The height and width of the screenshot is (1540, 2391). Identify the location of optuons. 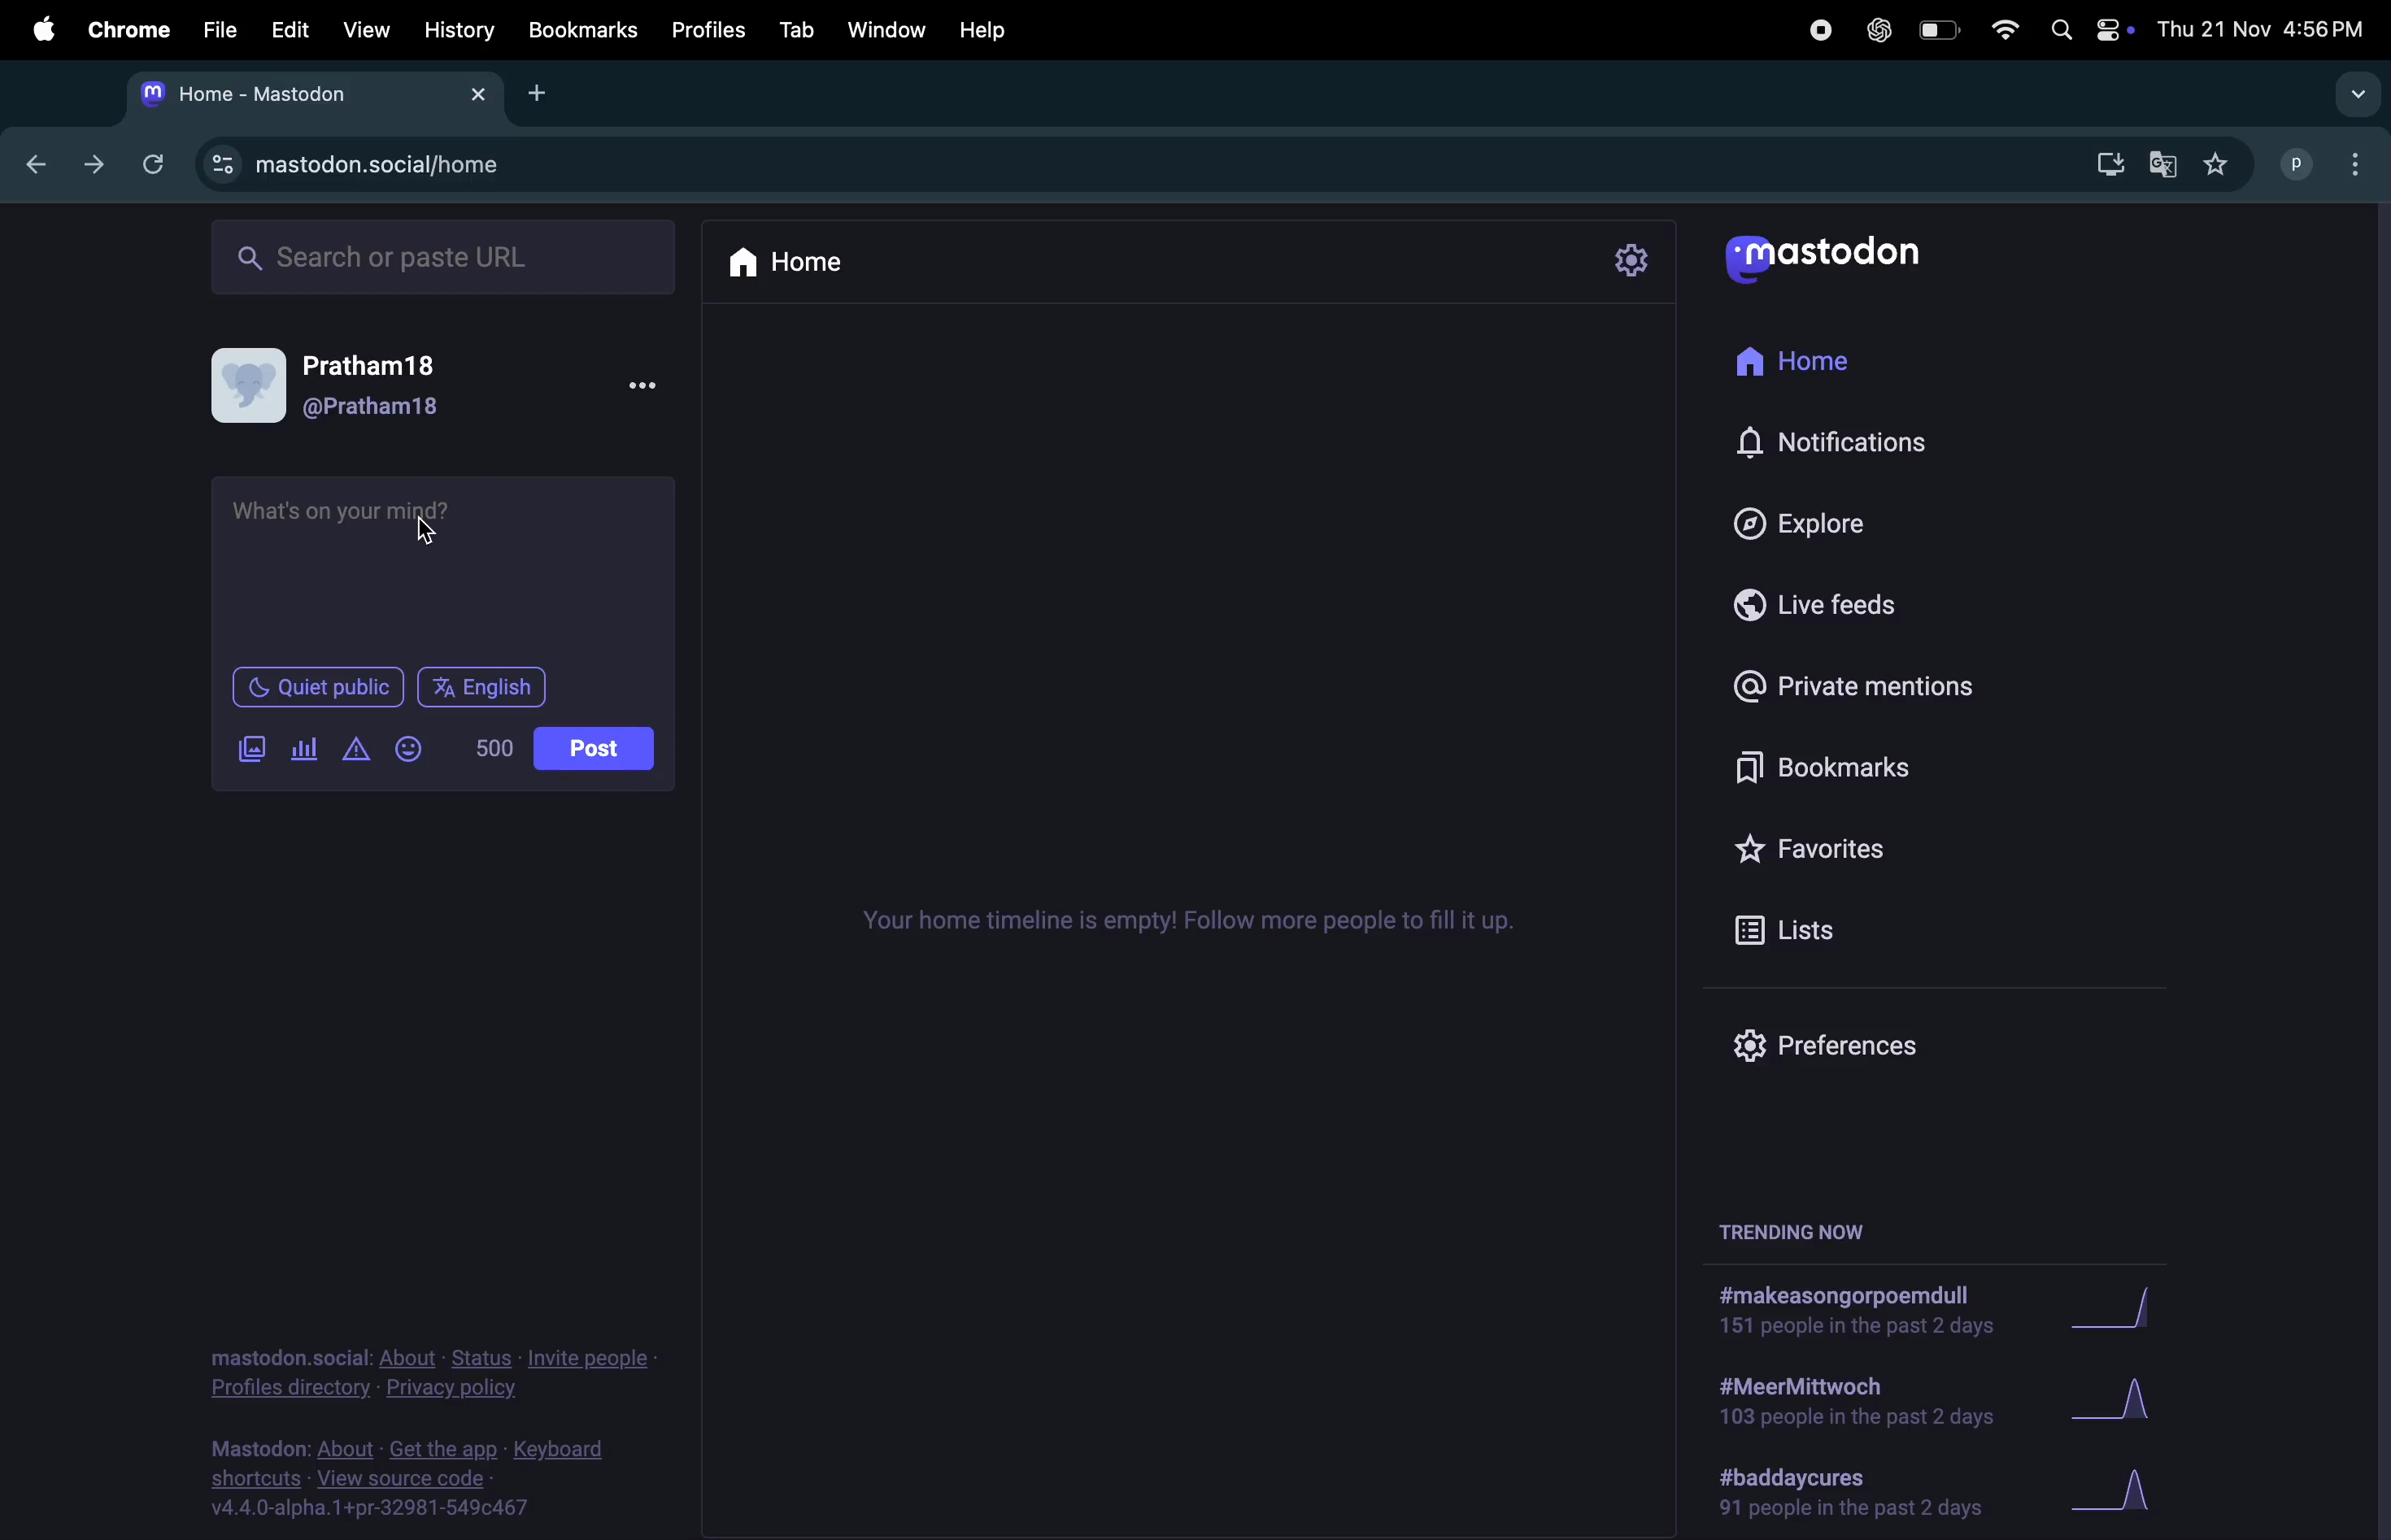
(2359, 162).